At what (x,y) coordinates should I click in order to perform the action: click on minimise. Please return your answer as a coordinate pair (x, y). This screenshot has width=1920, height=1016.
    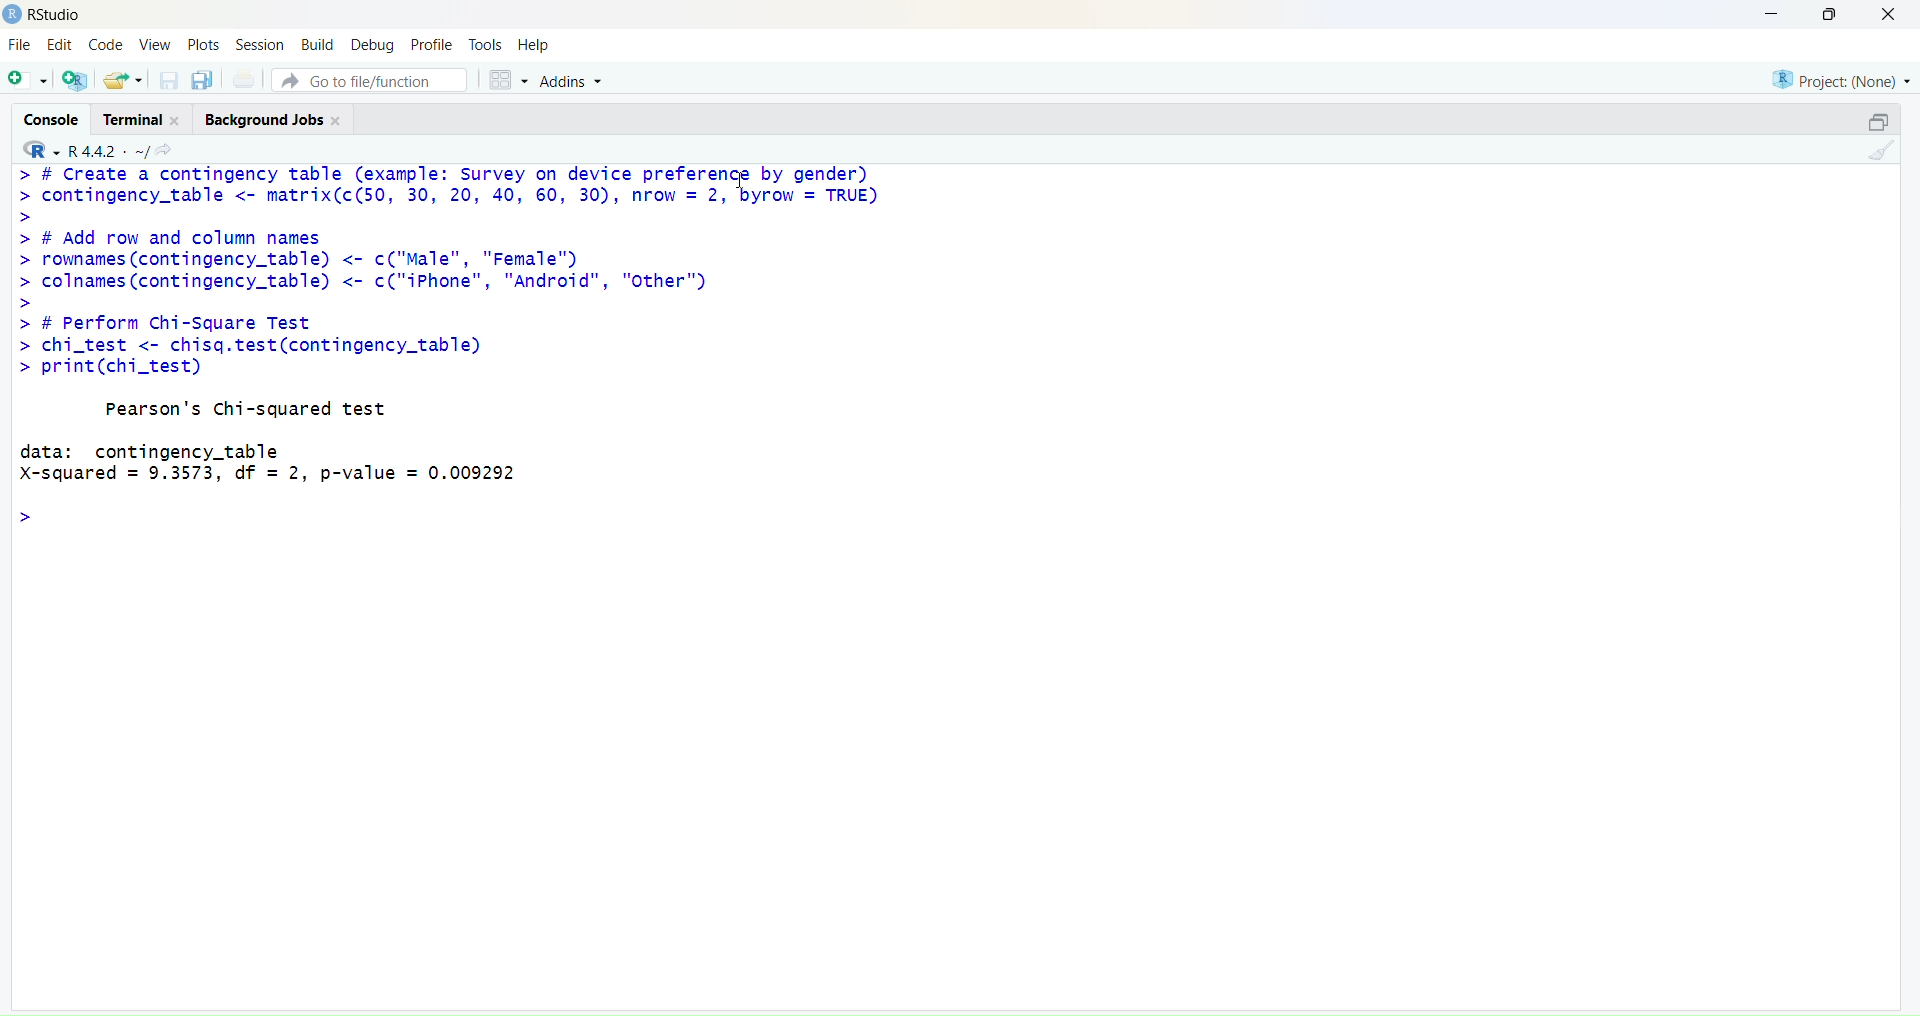
    Looking at the image, I should click on (1775, 12).